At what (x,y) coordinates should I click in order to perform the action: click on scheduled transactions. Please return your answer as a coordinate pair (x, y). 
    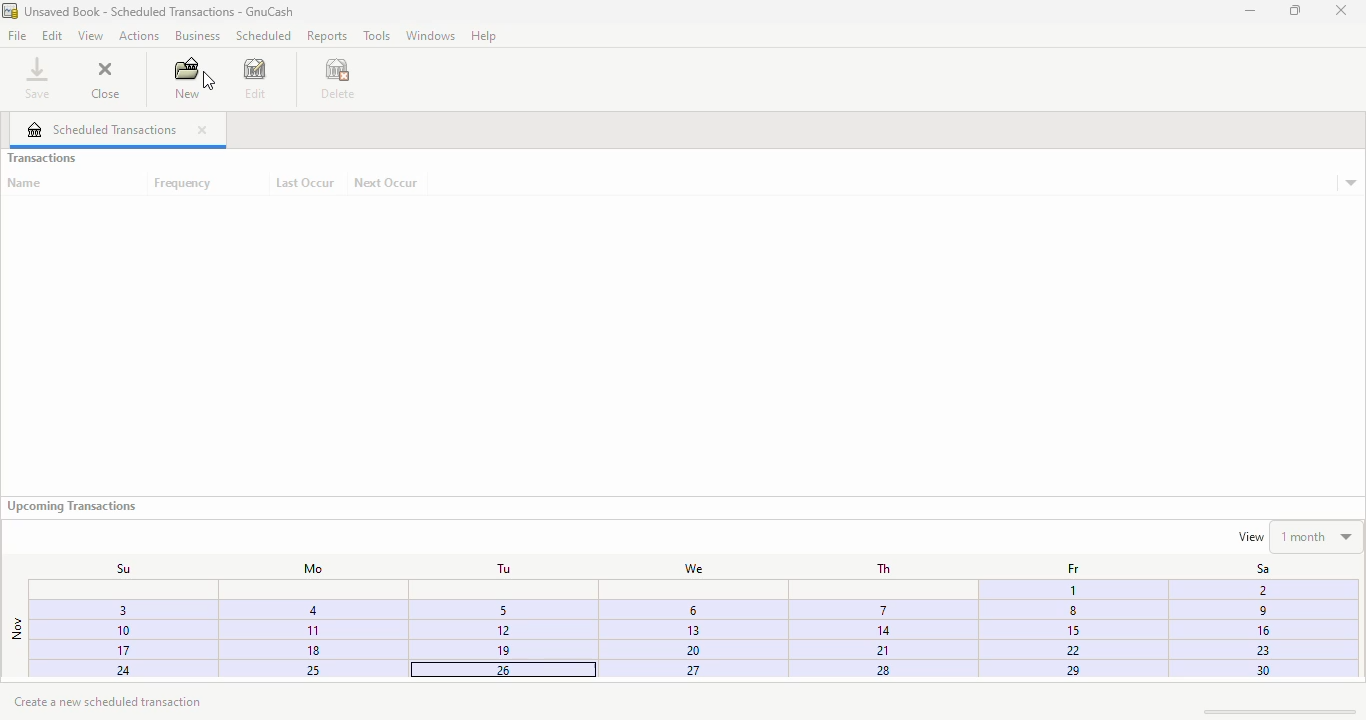
    Looking at the image, I should click on (102, 129).